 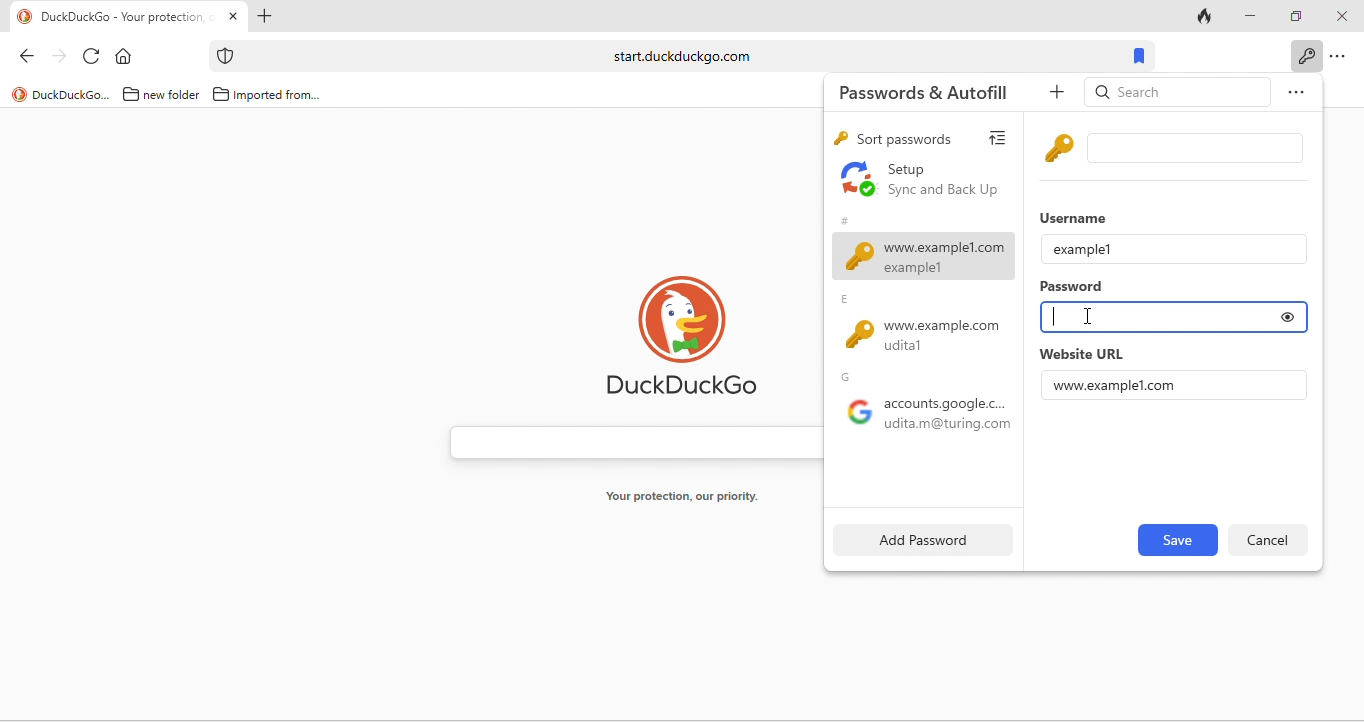 I want to click on search, so click(x=1178, y=94).